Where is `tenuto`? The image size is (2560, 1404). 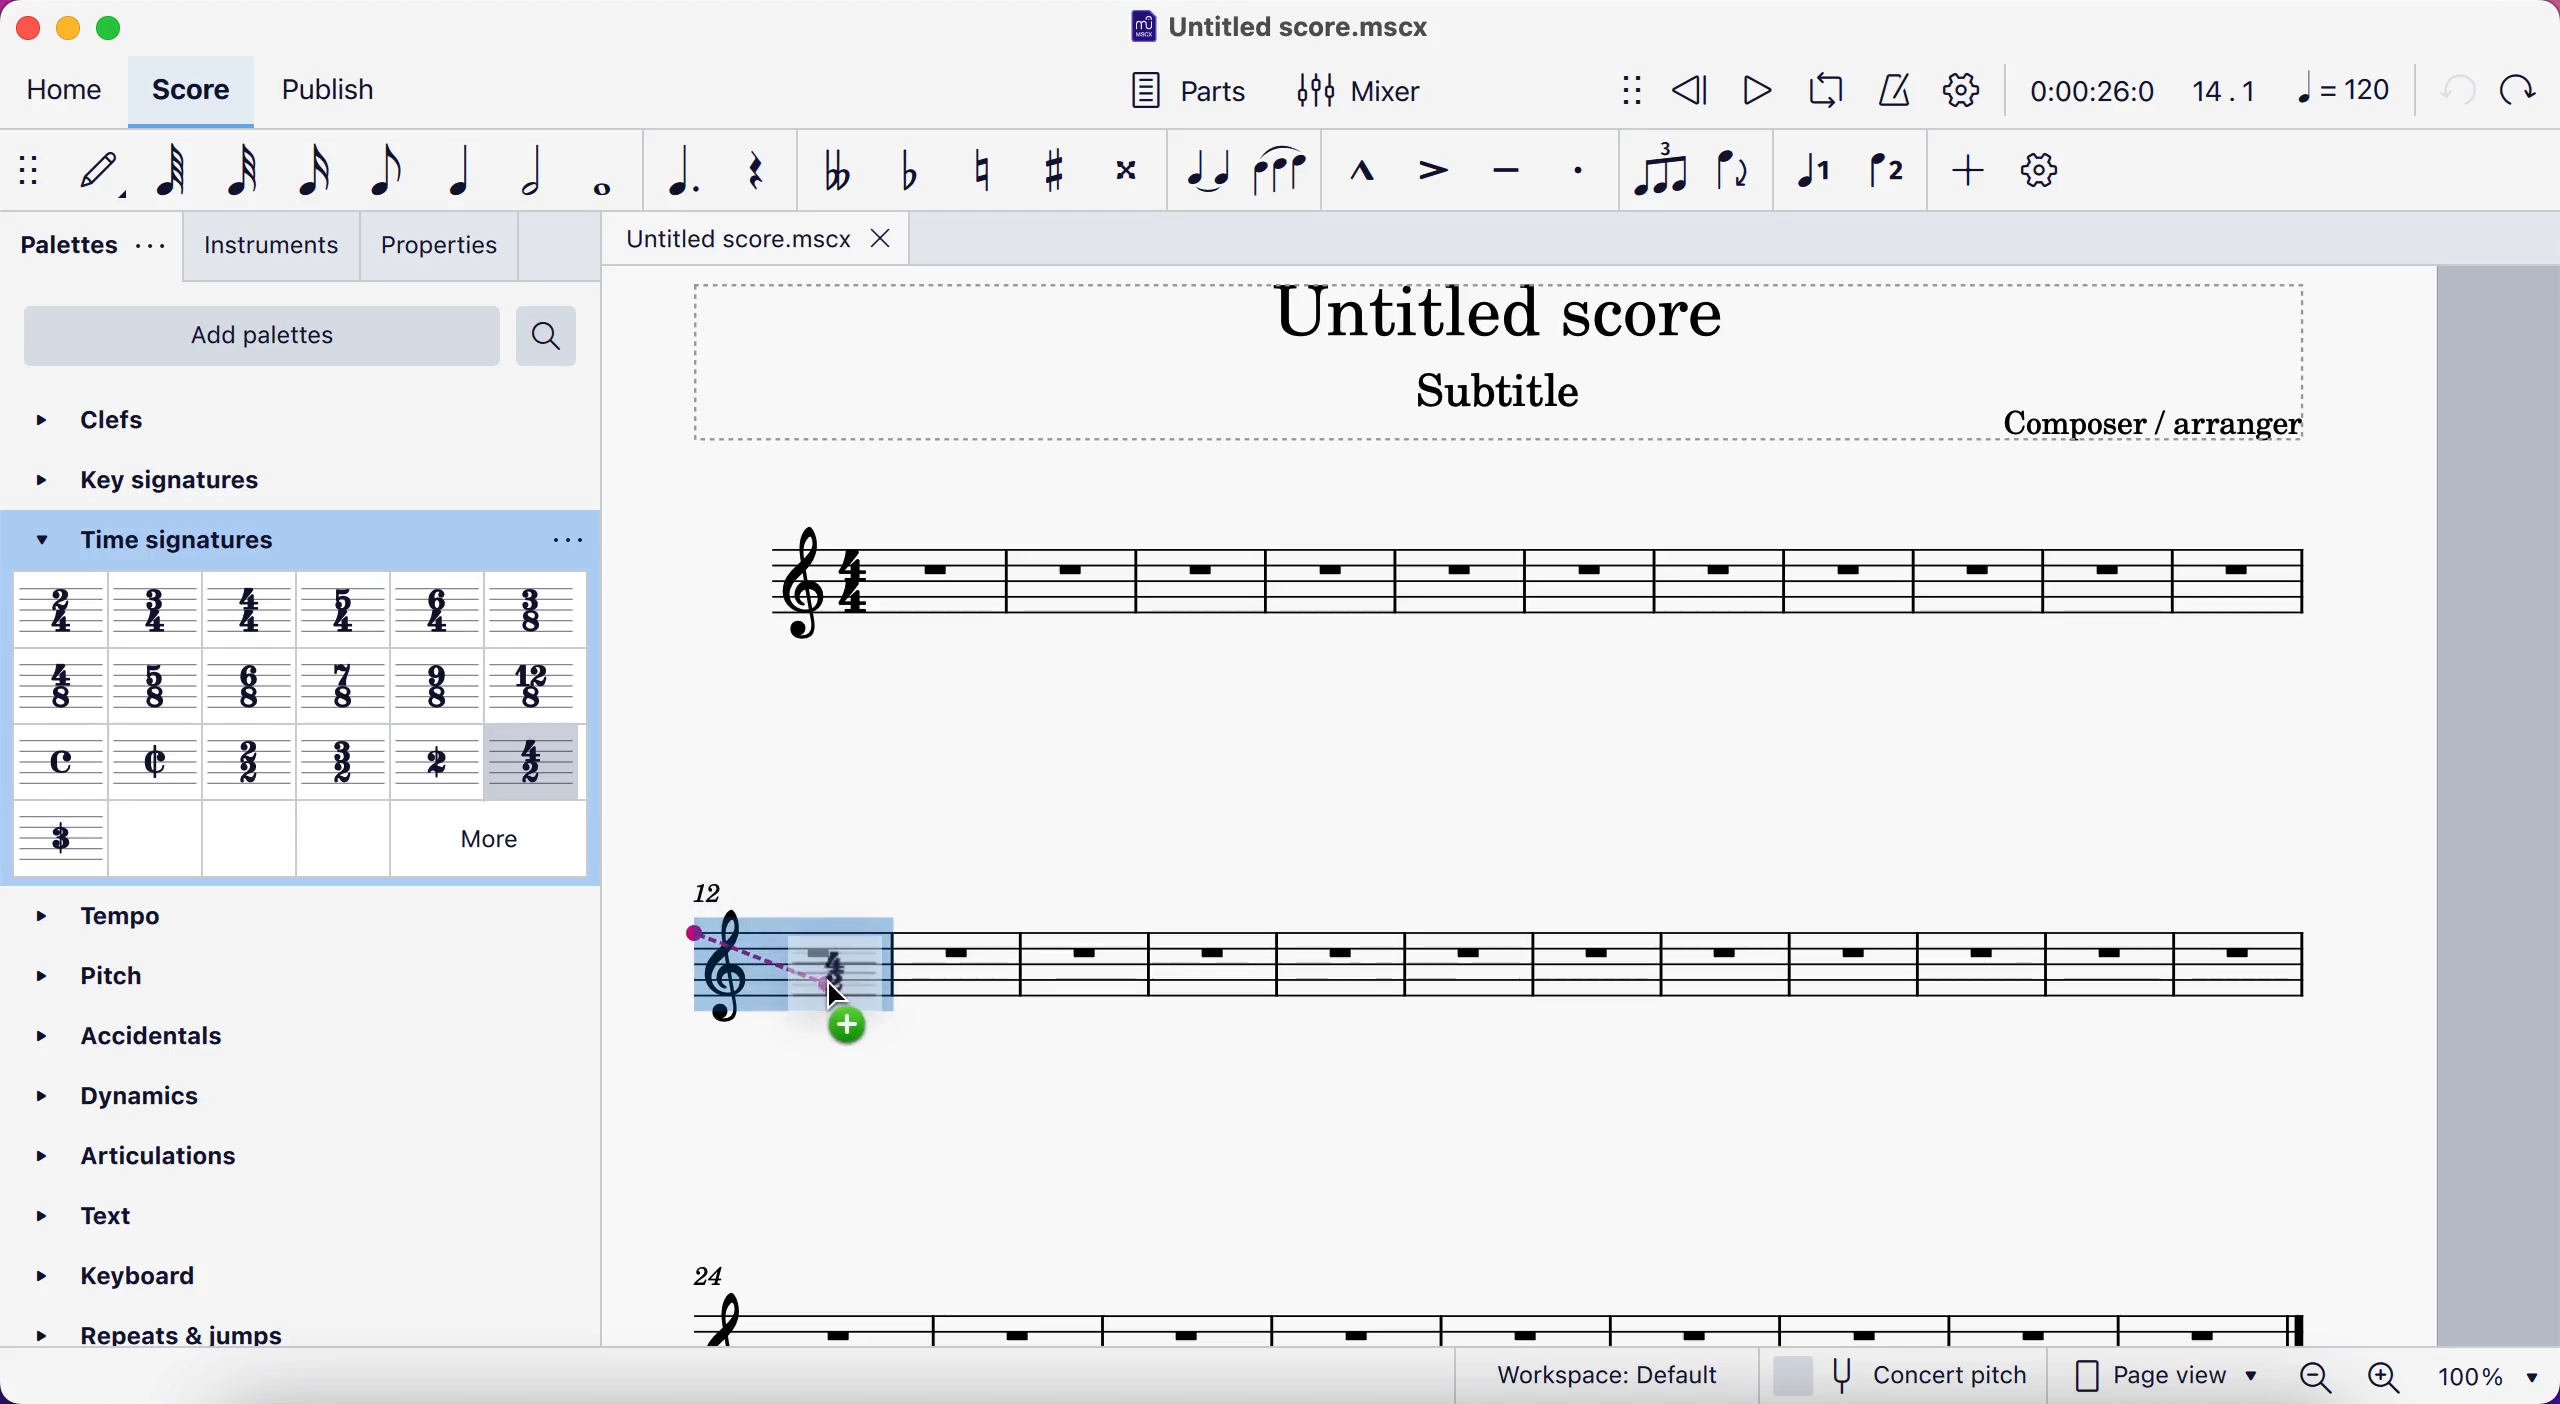 tenuto is located at coordinates (1498, 170).